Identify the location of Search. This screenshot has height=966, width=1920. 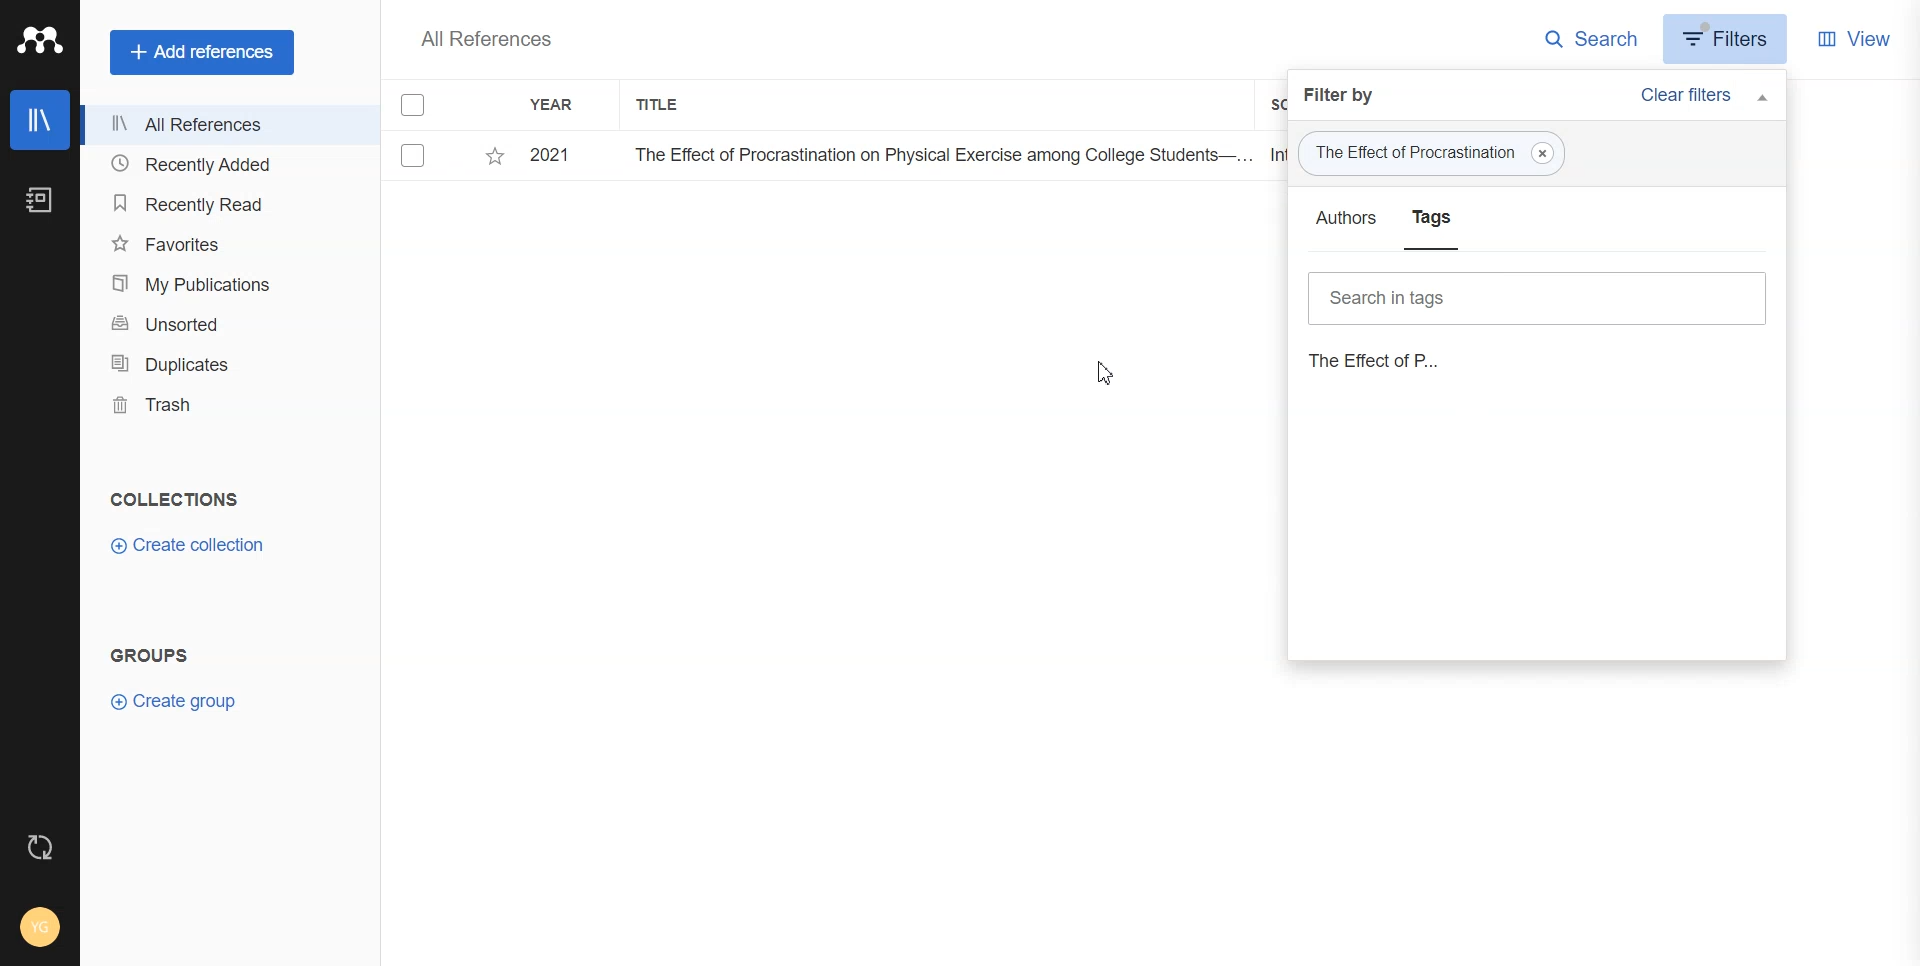
(1590, 40).